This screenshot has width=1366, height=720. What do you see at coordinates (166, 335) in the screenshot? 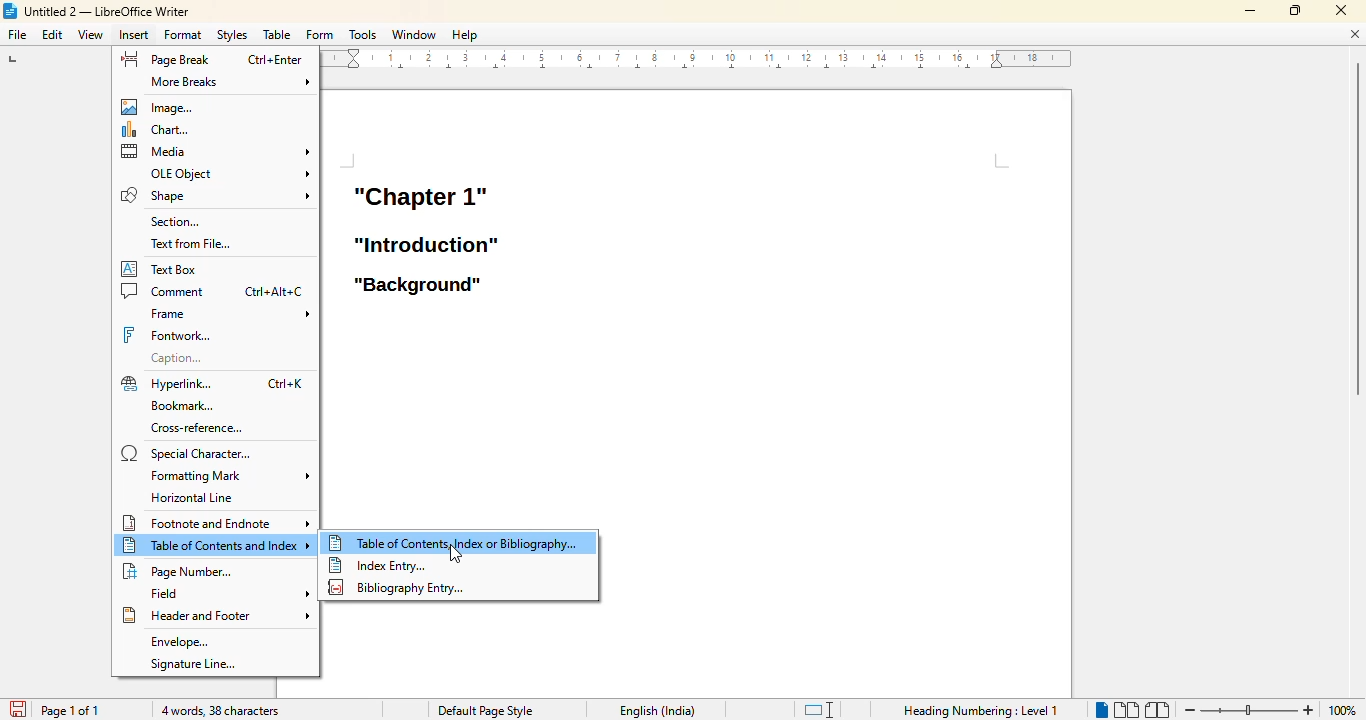
I see `fontwork` at bounding box center [166, 335].